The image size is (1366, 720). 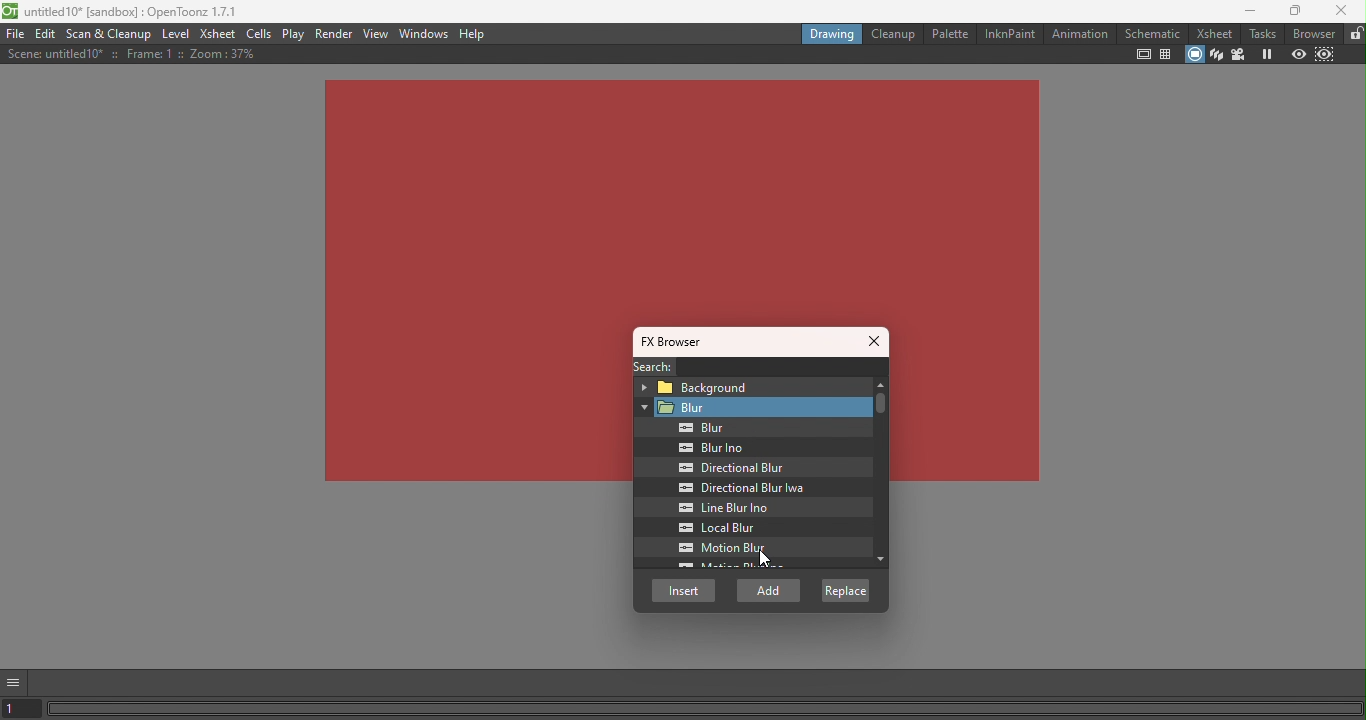 I want to click on add, so click(x=770, y=591).